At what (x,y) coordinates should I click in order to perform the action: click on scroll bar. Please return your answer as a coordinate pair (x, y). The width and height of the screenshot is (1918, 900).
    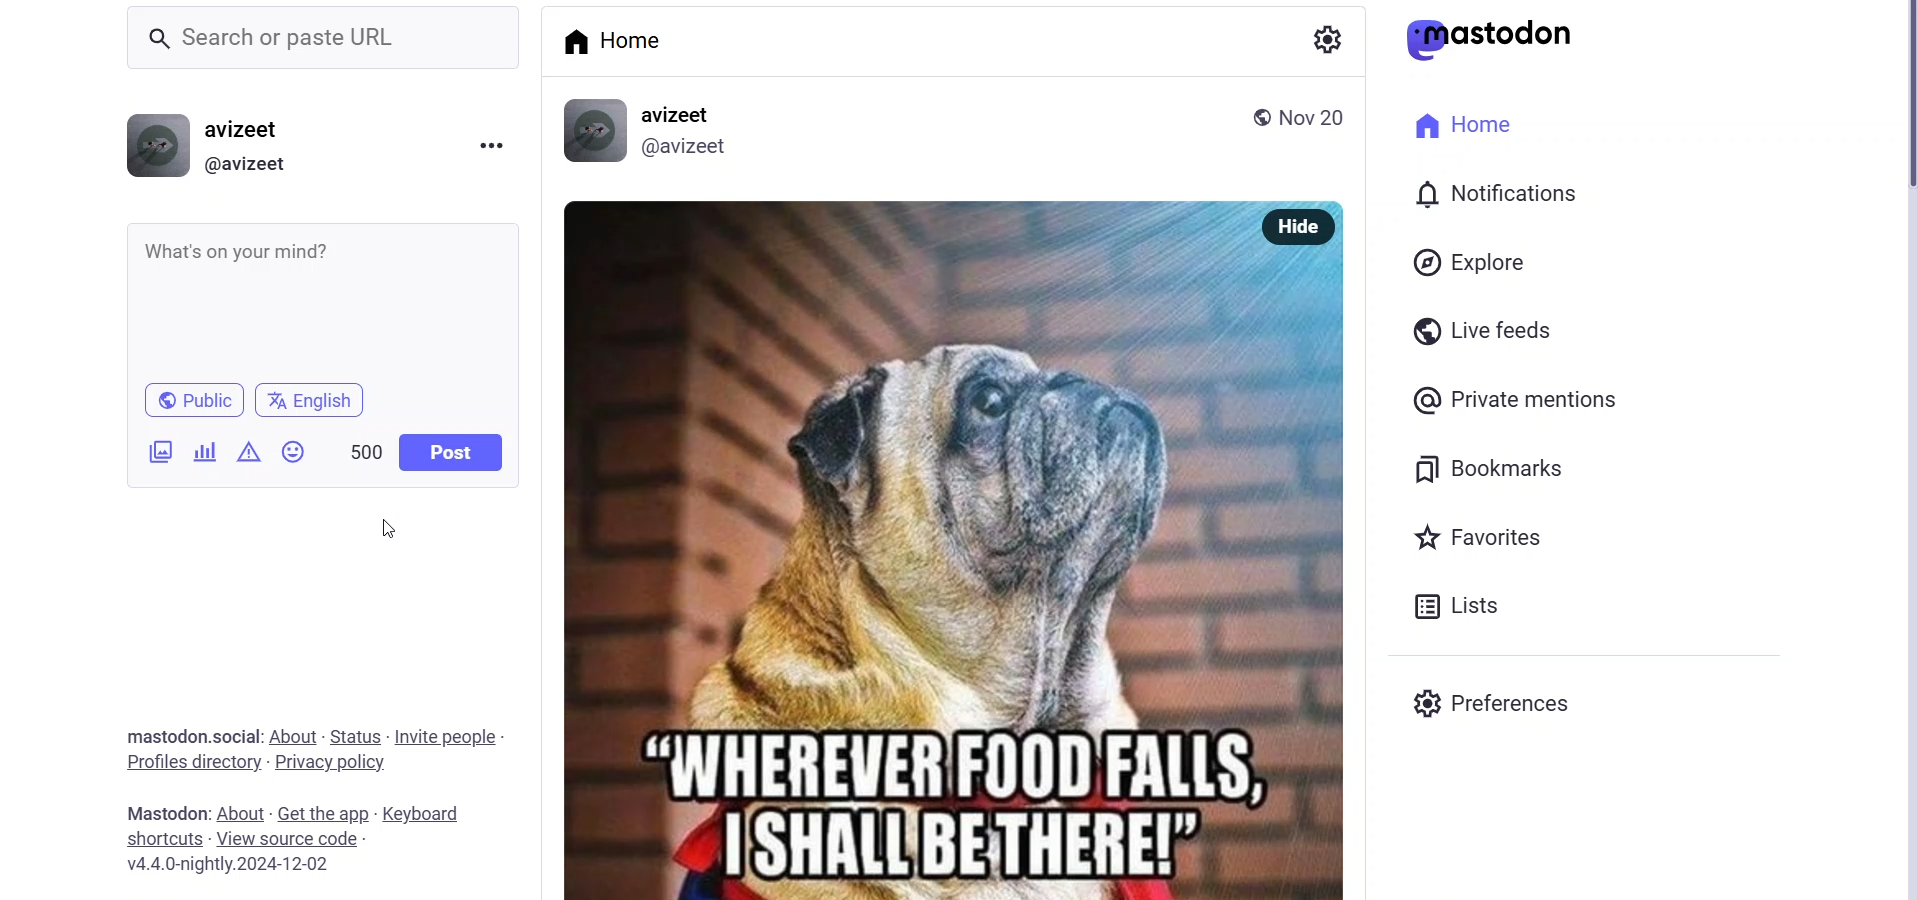
    Looking at the image, I should click on (1895, 113).